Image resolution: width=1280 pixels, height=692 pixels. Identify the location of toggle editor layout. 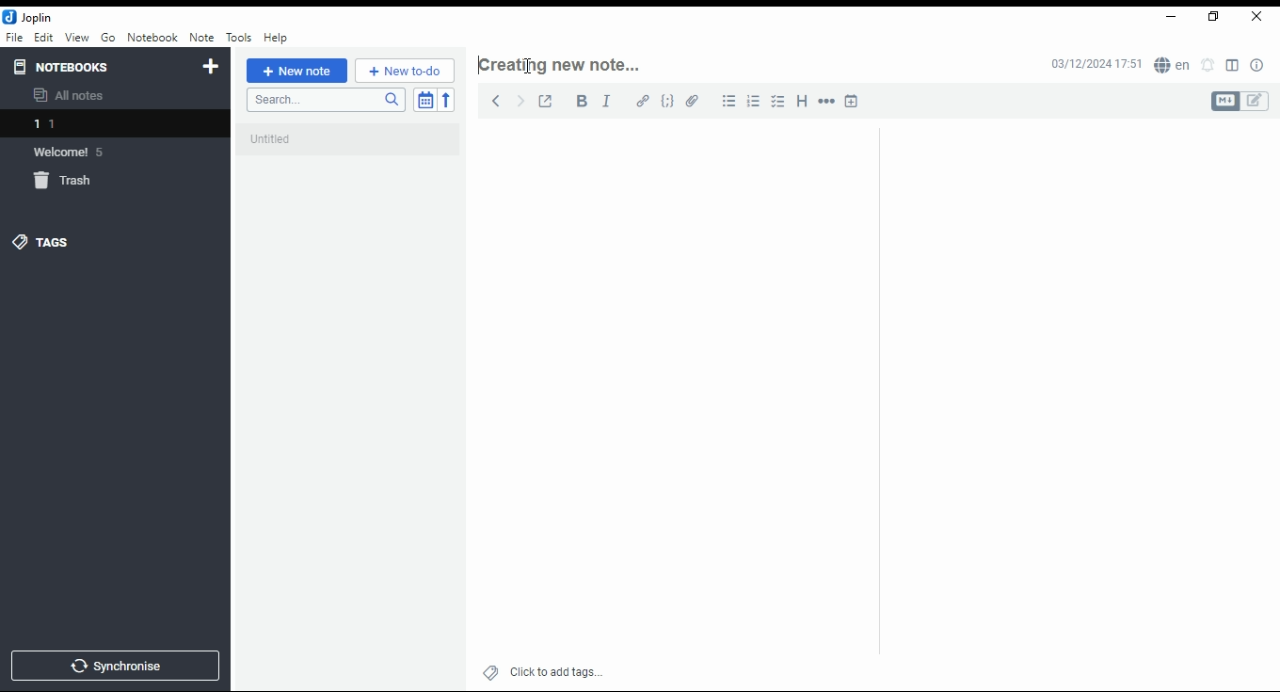
(1232, 66).